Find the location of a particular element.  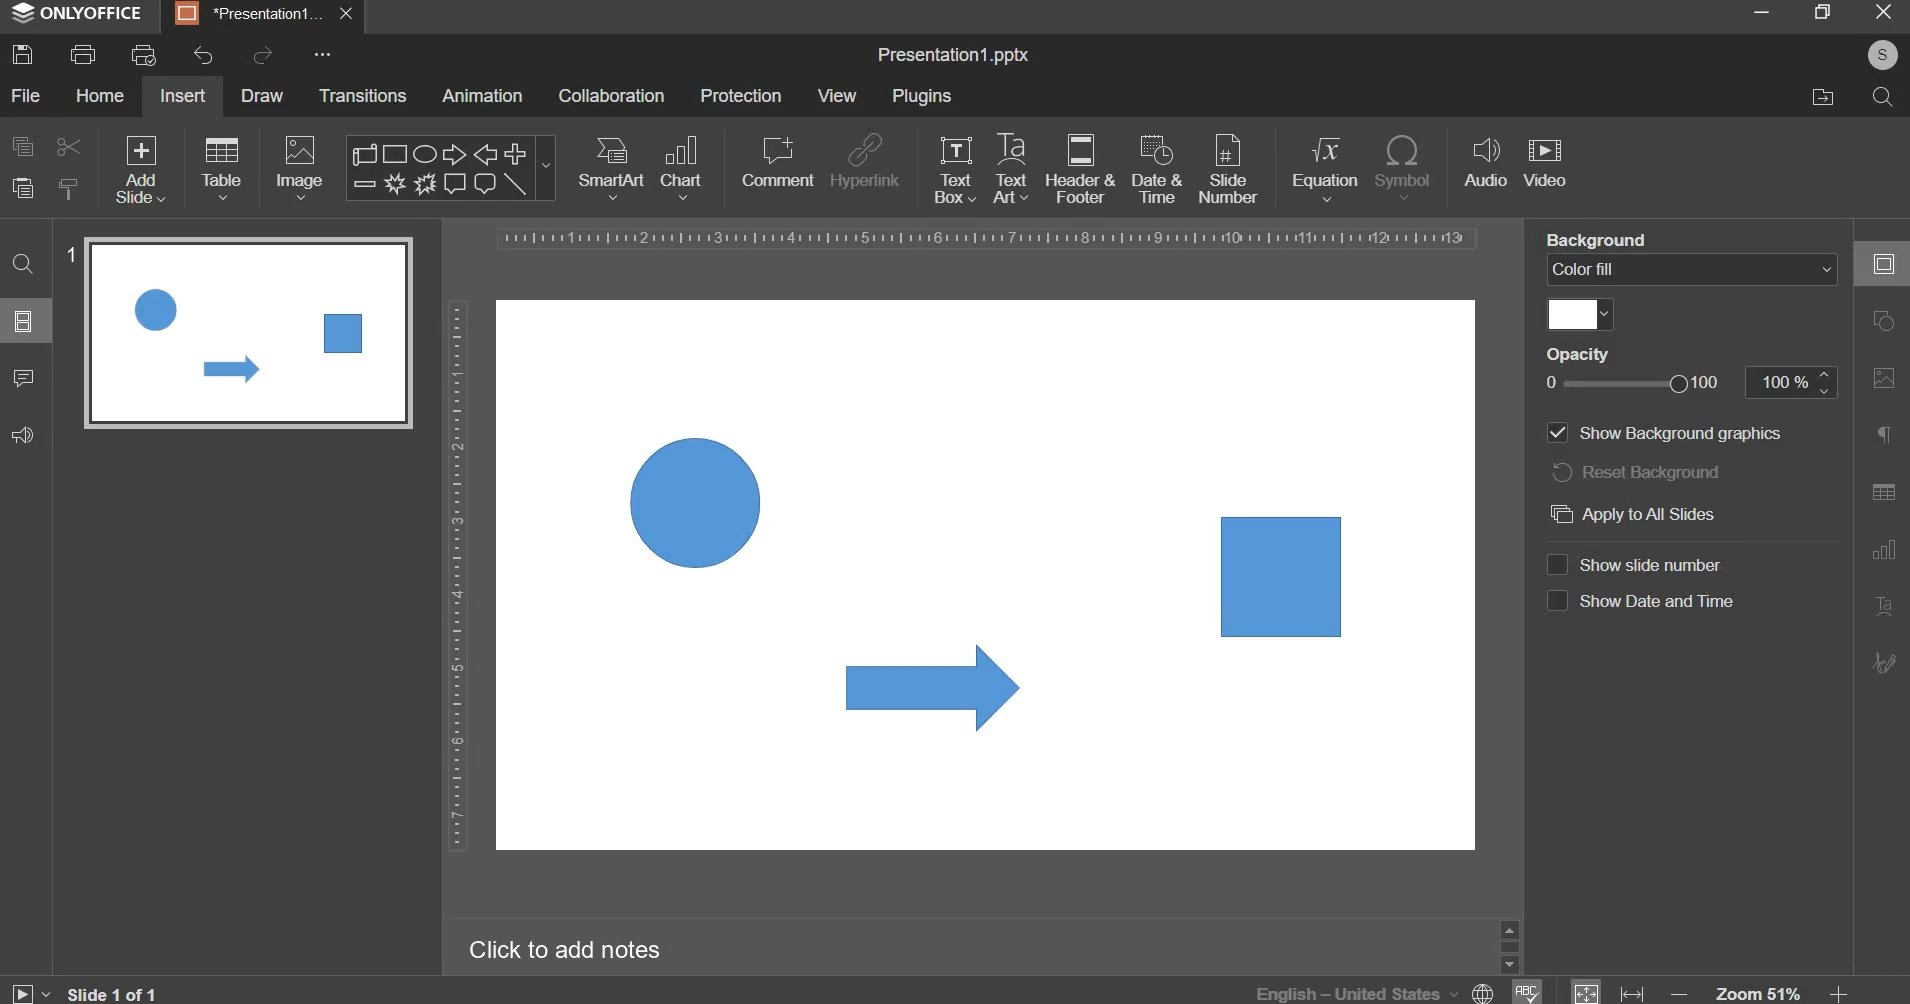

slide number is located at coordinates (1652, 565).